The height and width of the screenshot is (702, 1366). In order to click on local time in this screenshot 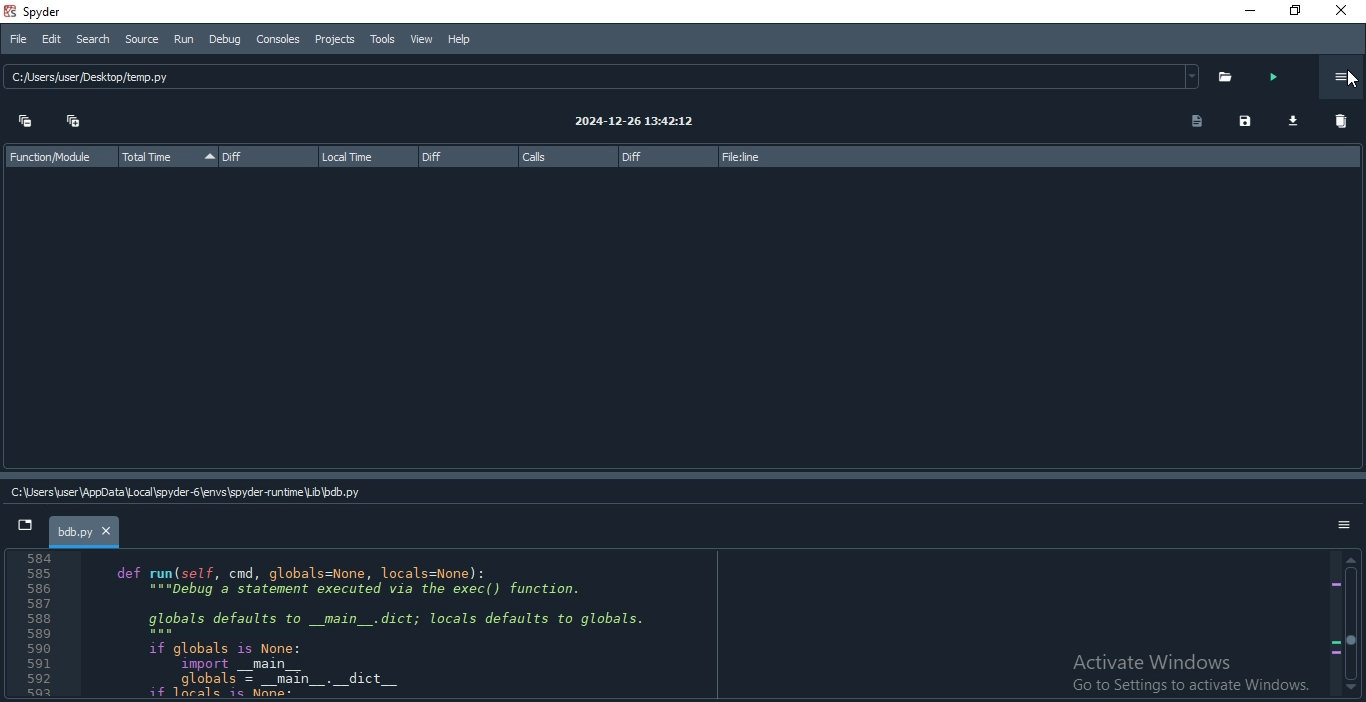, I will do `click(366, 157)`.